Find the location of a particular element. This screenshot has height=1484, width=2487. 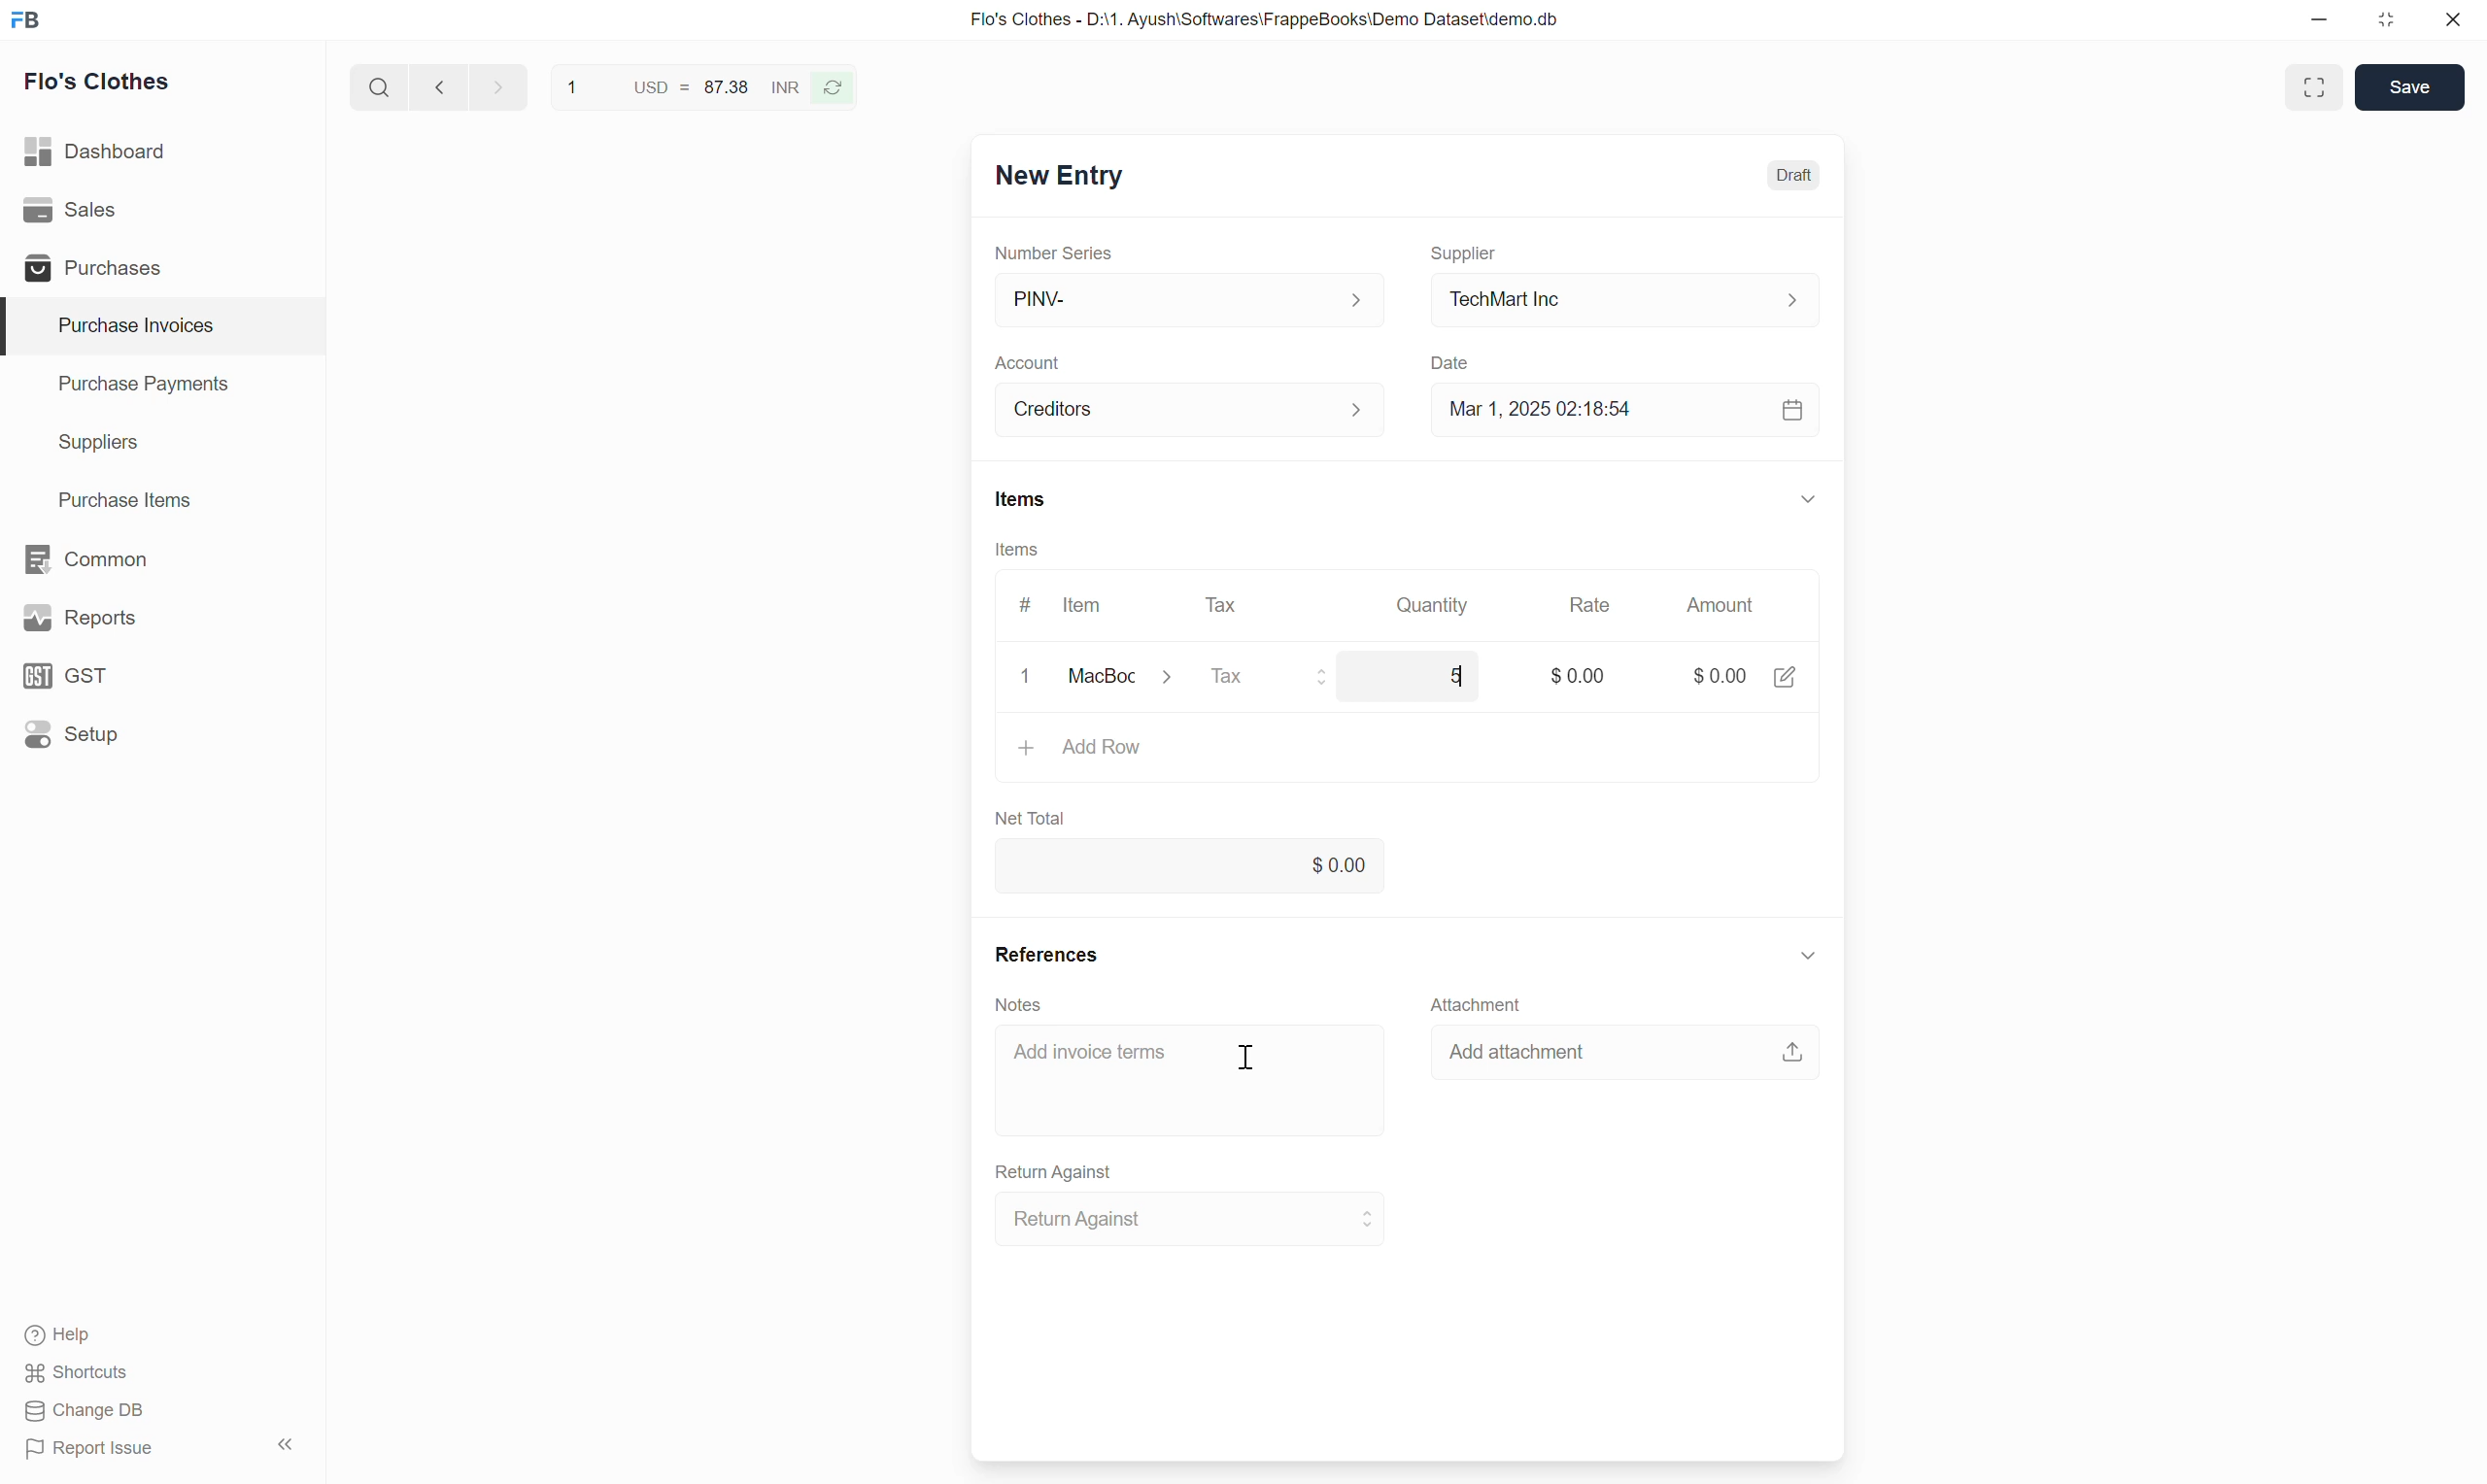

Tax is located at coordinates (1279, 678).